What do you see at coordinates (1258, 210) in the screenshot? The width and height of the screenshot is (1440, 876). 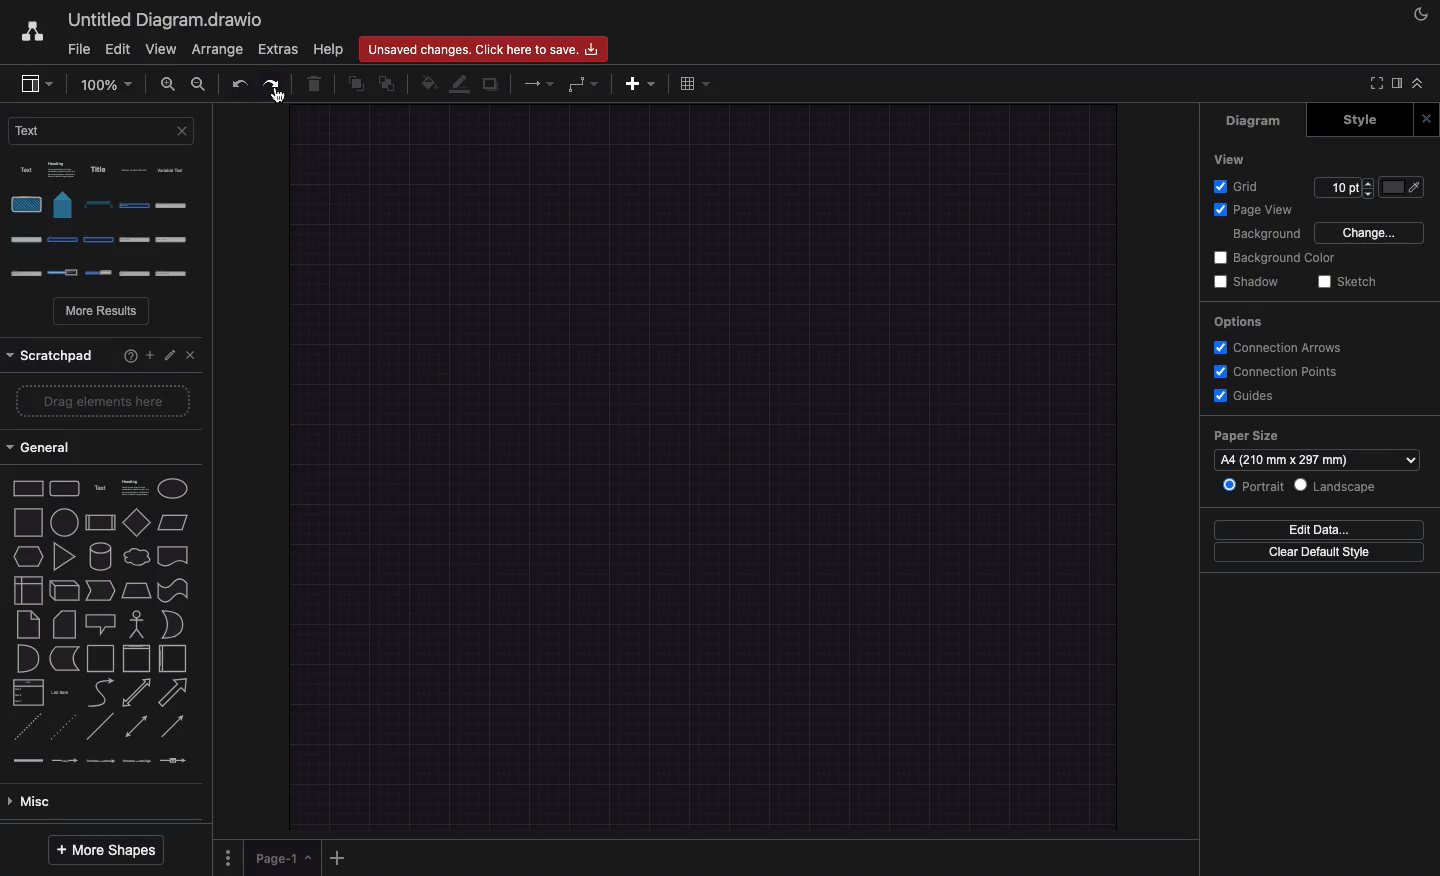 I see `Page view` at bounding box center [1258, 210].